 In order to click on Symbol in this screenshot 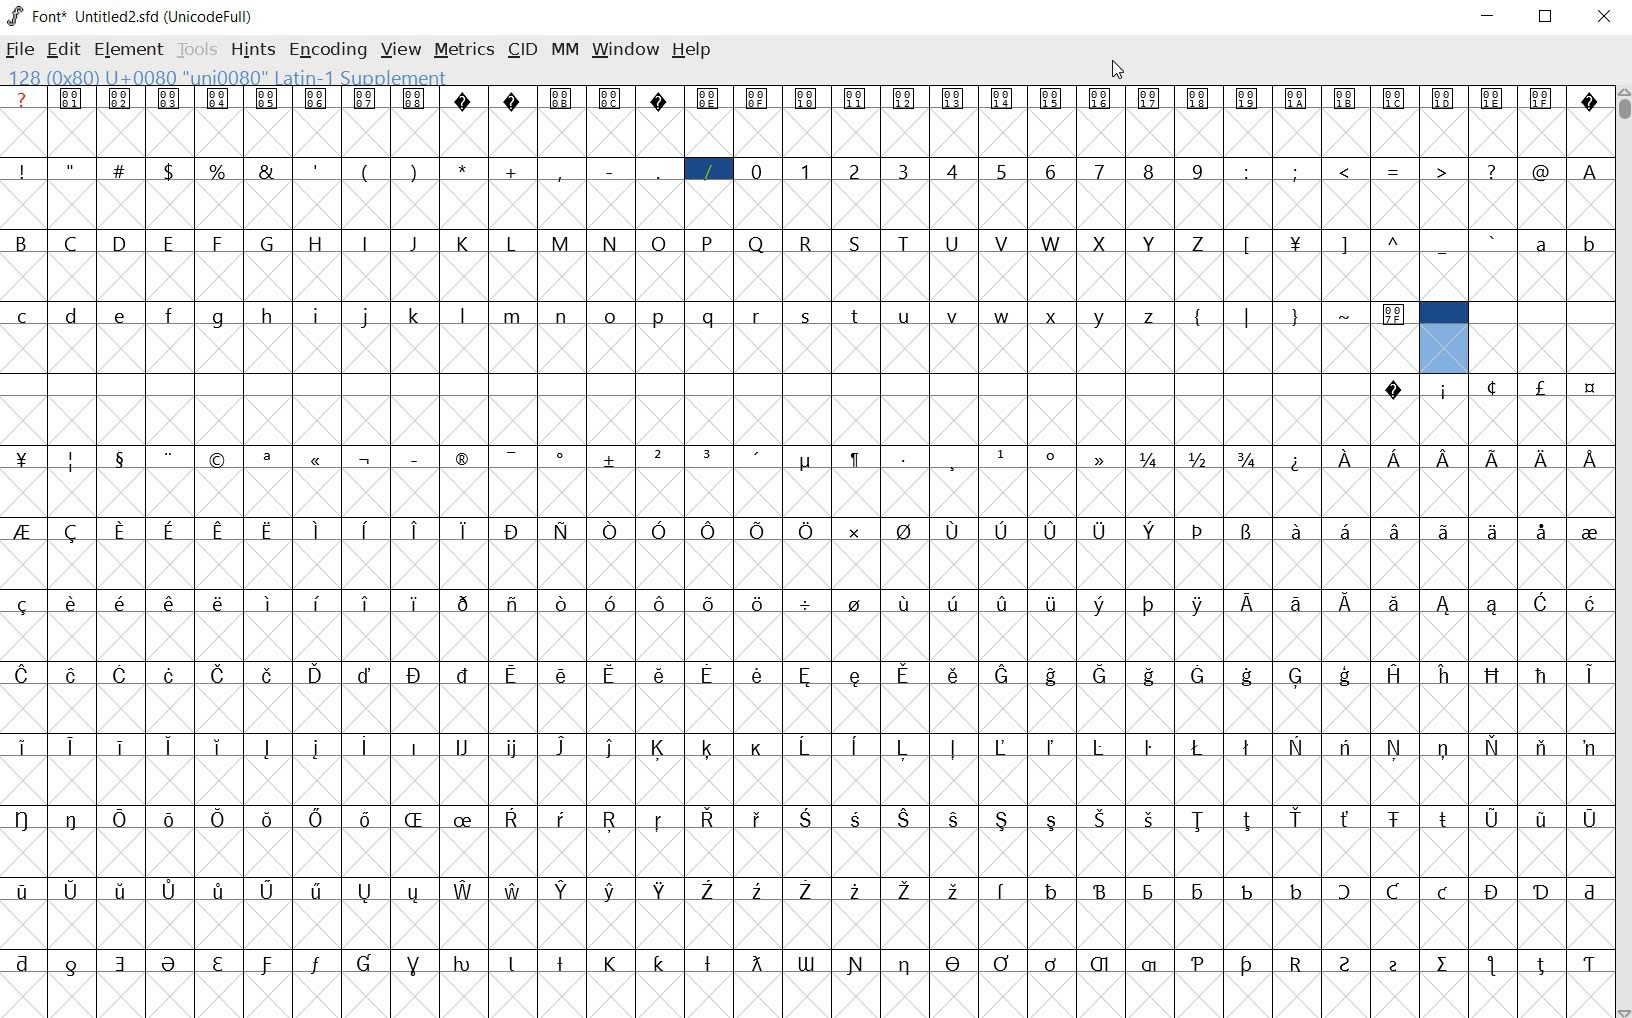, I will do `click(1248, 888)`.